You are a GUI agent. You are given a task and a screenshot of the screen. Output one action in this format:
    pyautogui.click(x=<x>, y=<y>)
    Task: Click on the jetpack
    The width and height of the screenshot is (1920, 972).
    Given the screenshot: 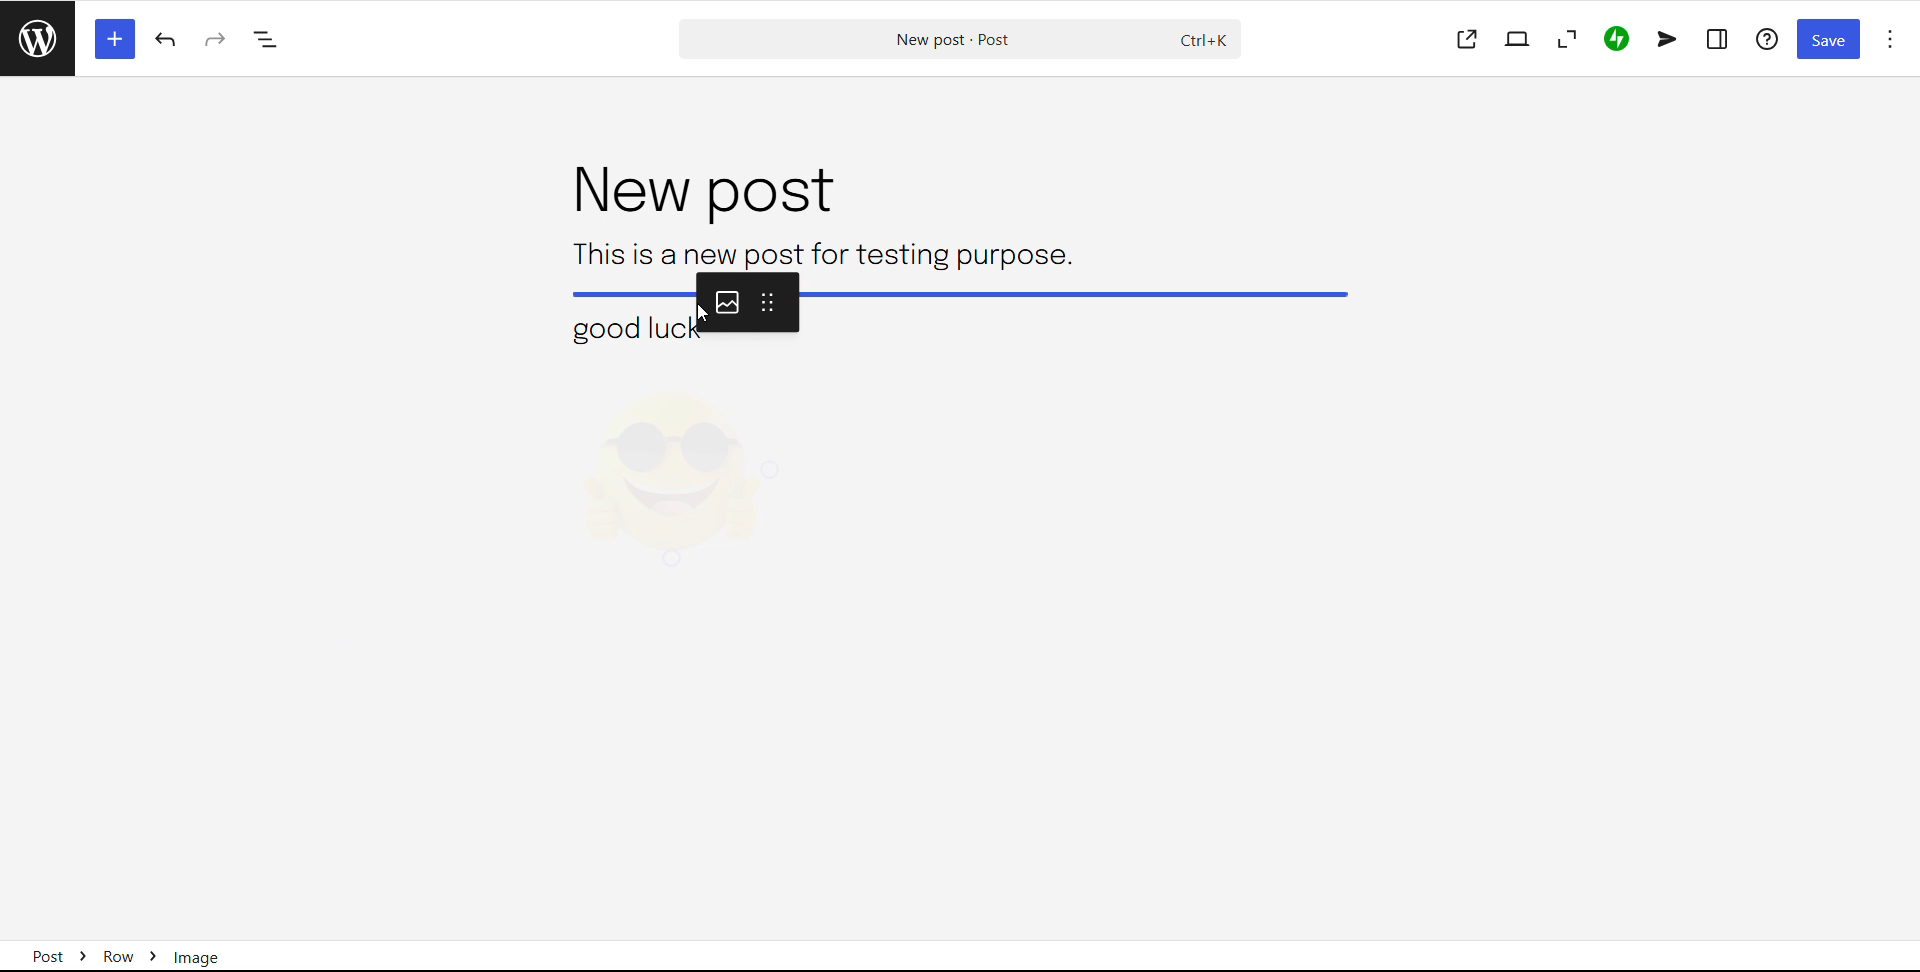 What is the action you would take?
    pyautogui.click(x=1616, y=40)
    